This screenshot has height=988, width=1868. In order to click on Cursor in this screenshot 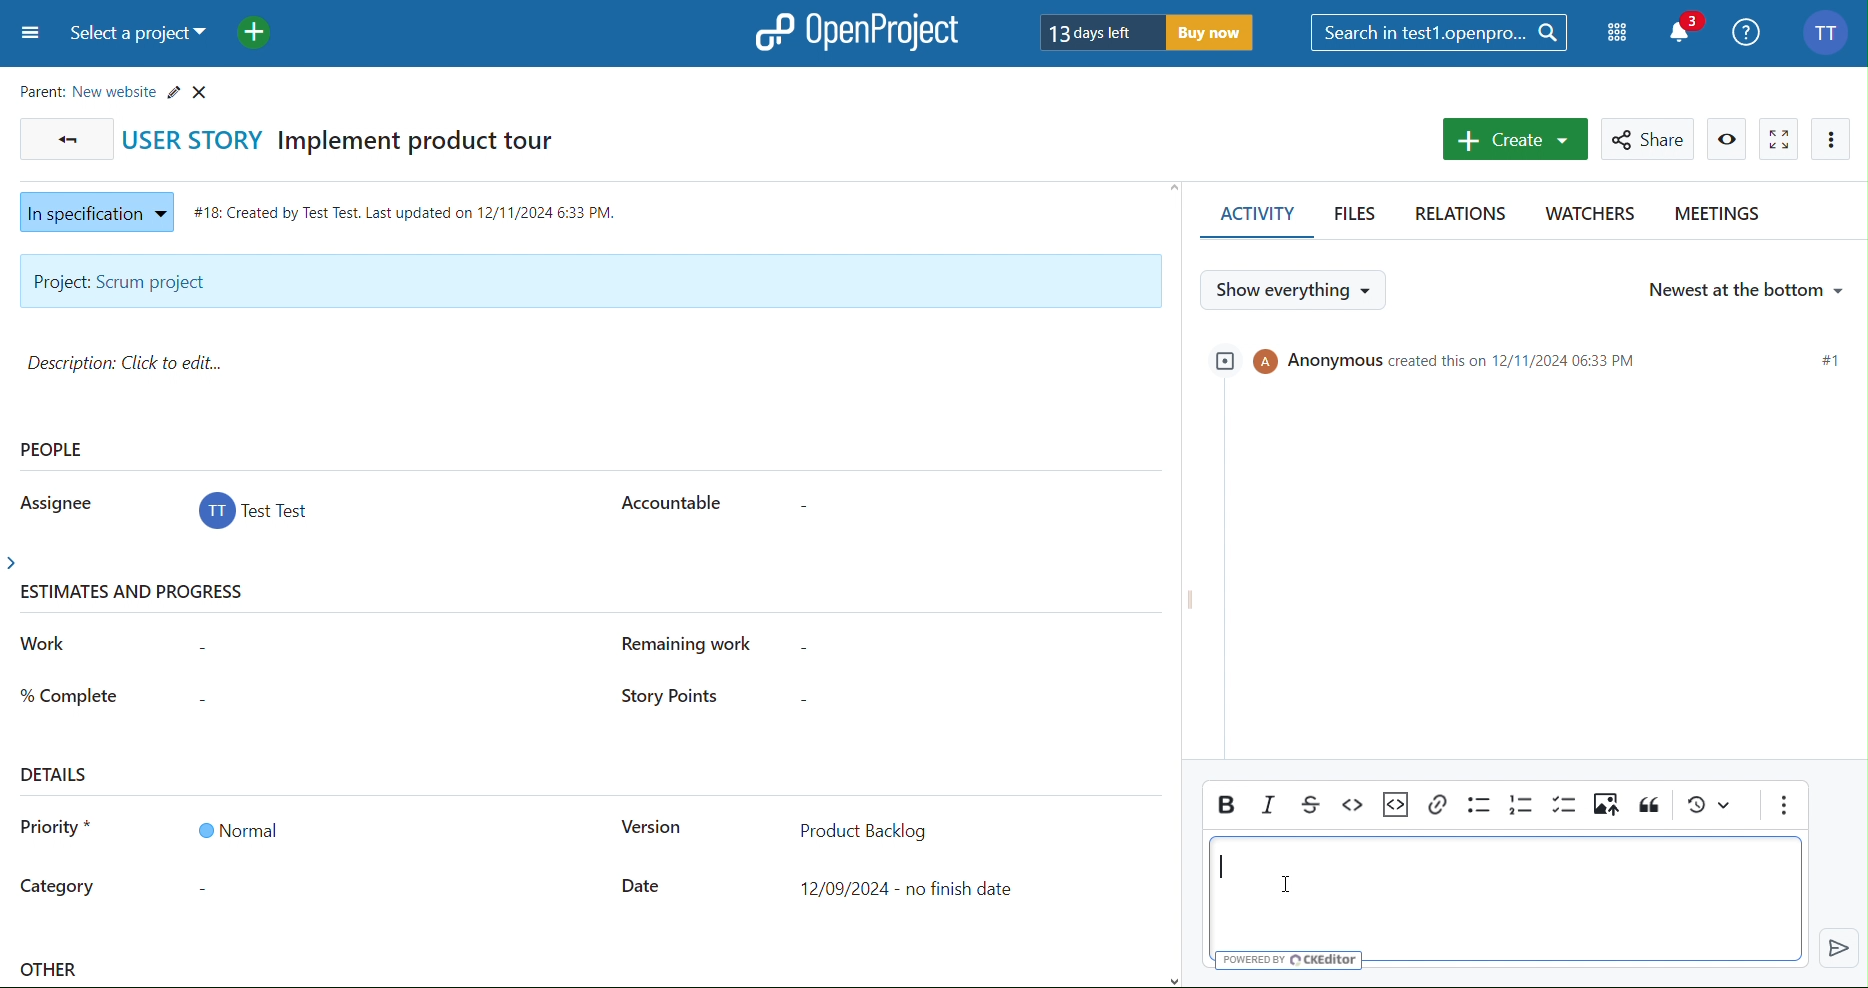, I will do `click(1290, 880)`.